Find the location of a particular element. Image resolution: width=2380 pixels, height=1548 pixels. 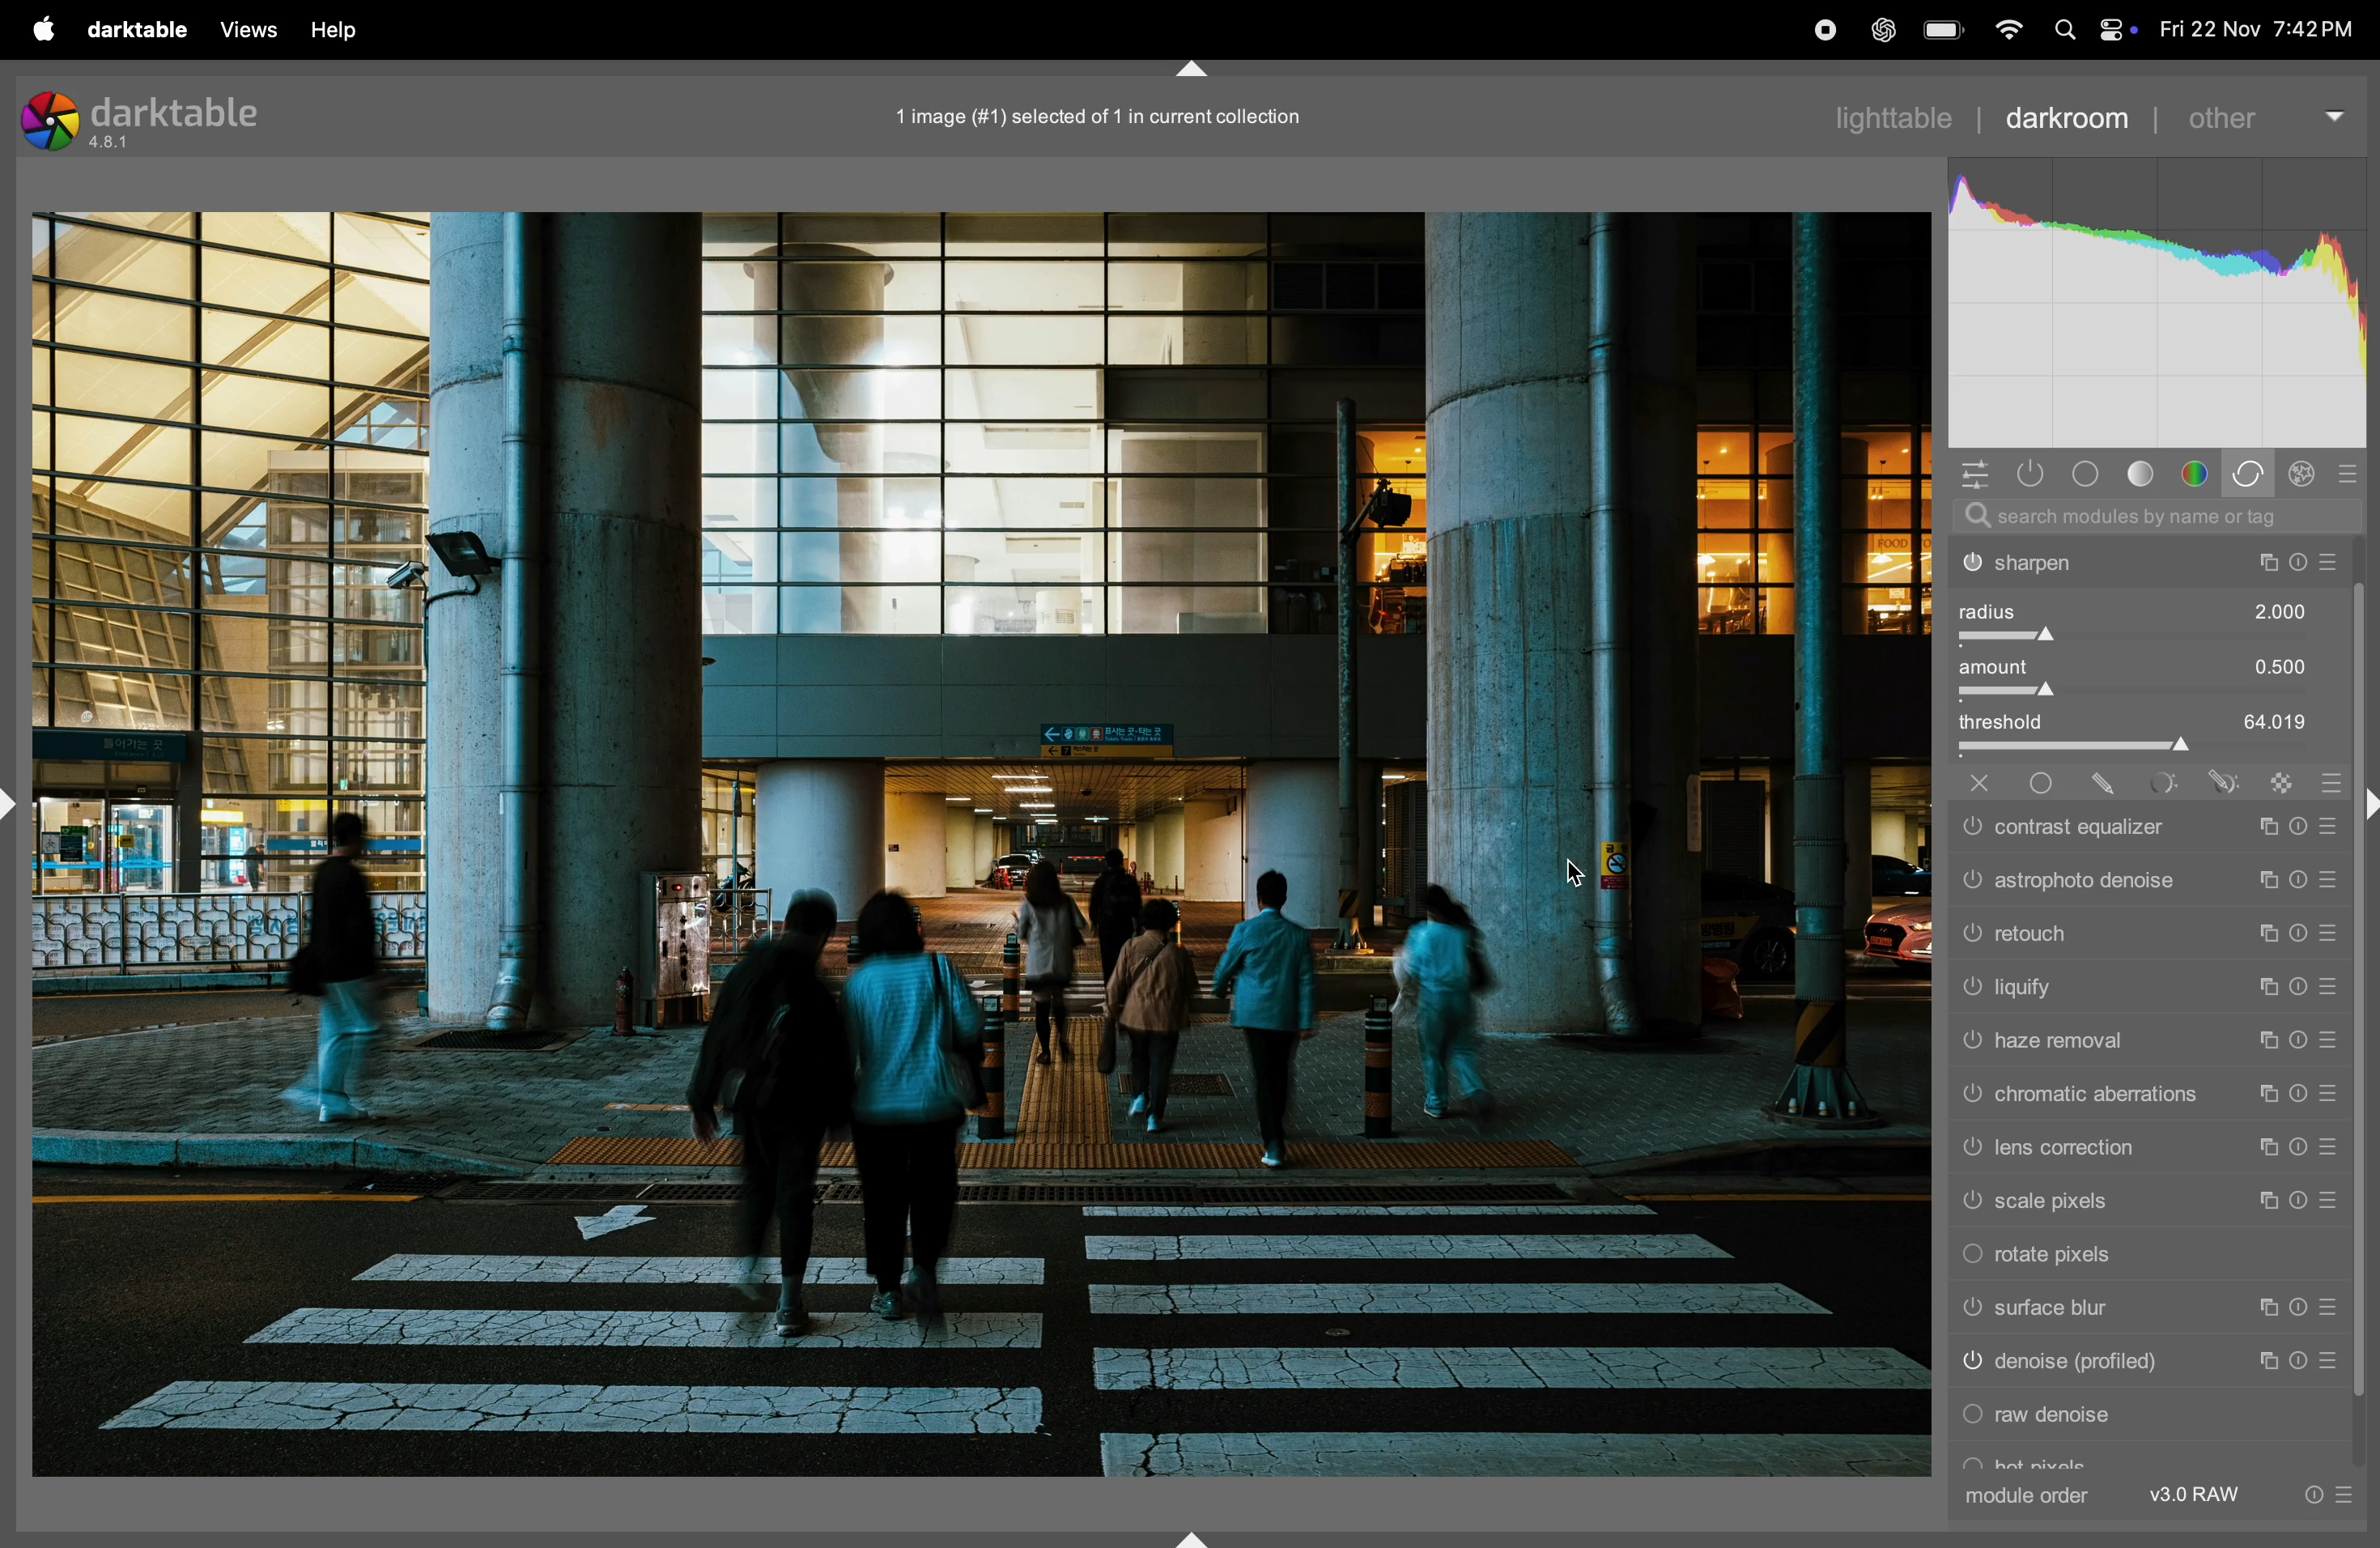

record is located at coordinates (1815, 29).